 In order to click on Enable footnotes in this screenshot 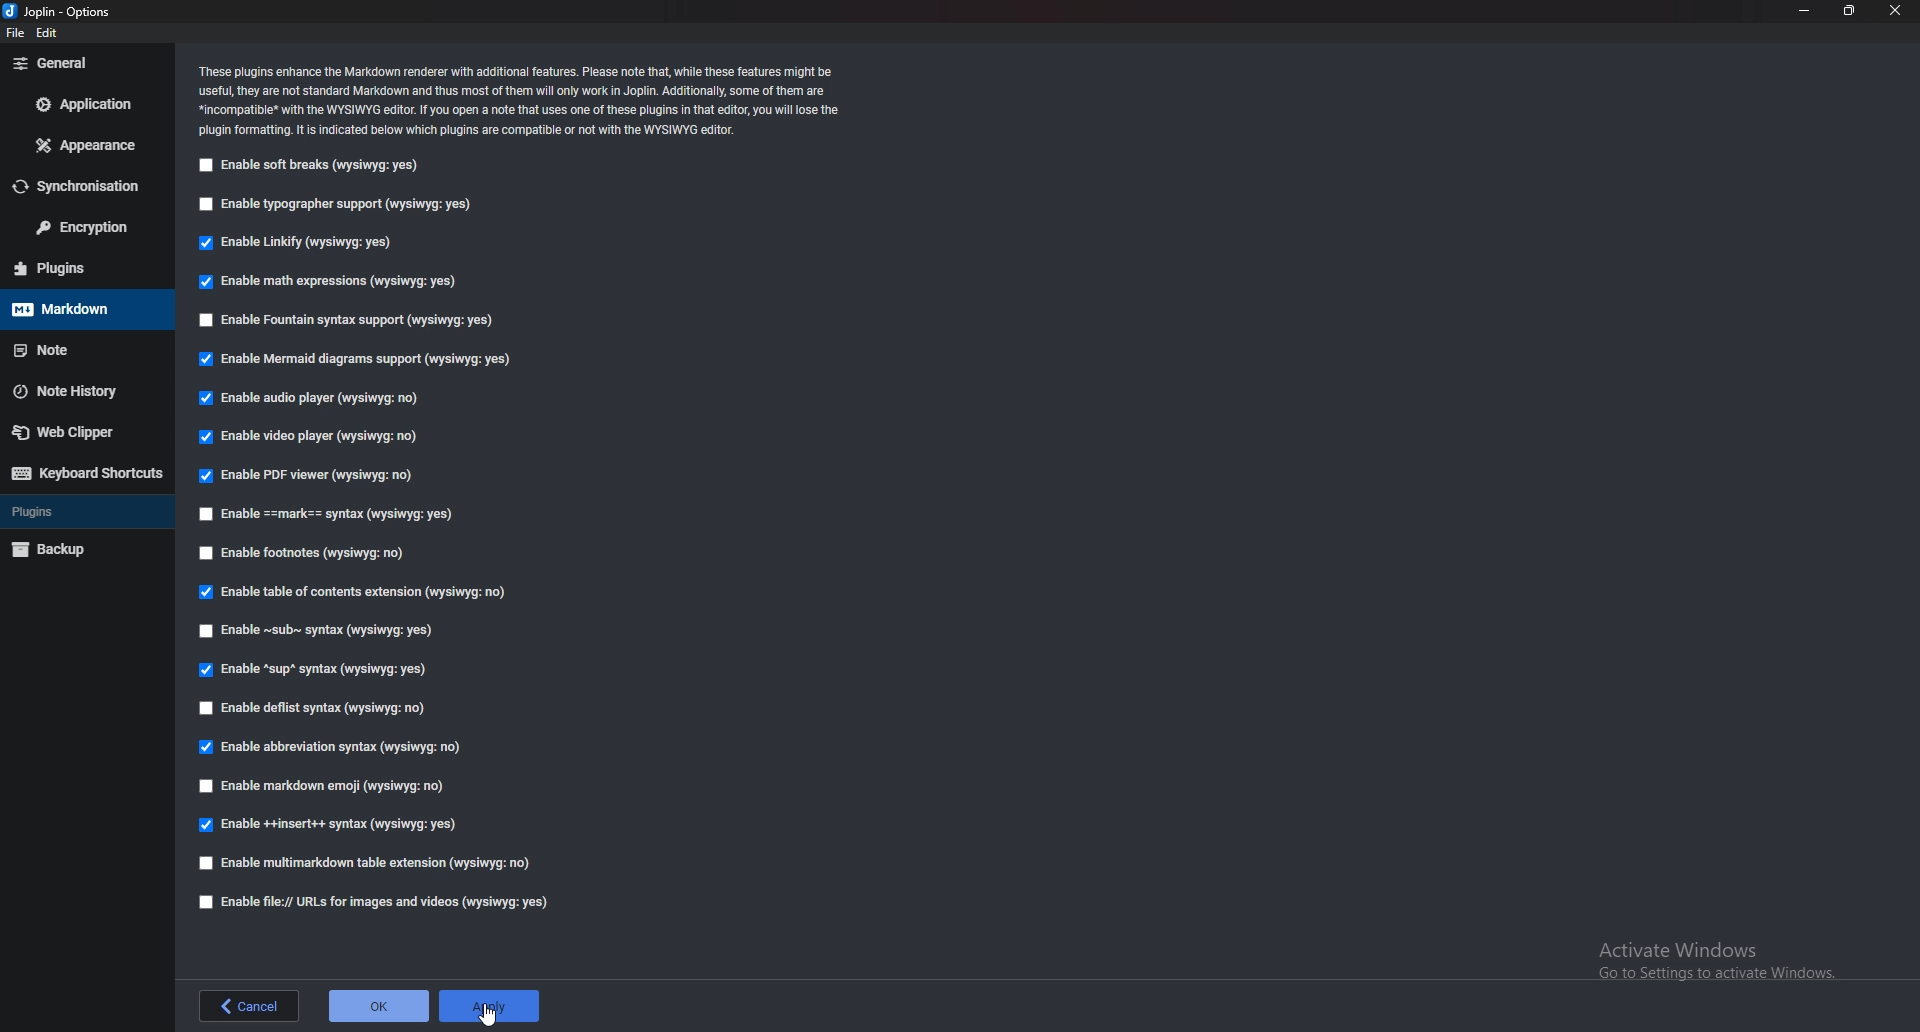, I will do `click(306, 552)`.